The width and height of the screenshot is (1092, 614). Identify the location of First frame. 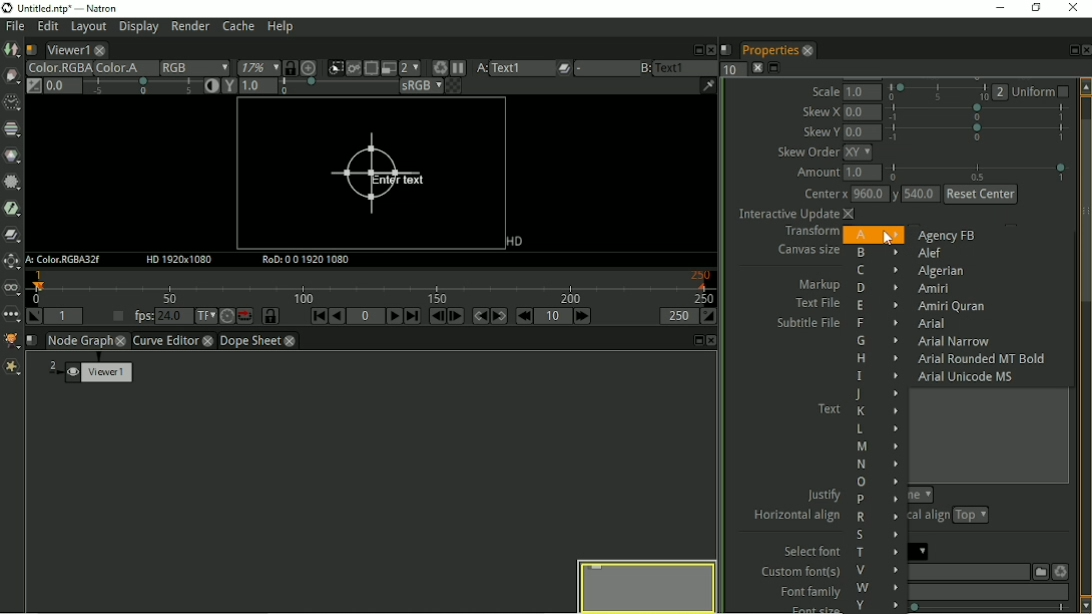
(319, 316).